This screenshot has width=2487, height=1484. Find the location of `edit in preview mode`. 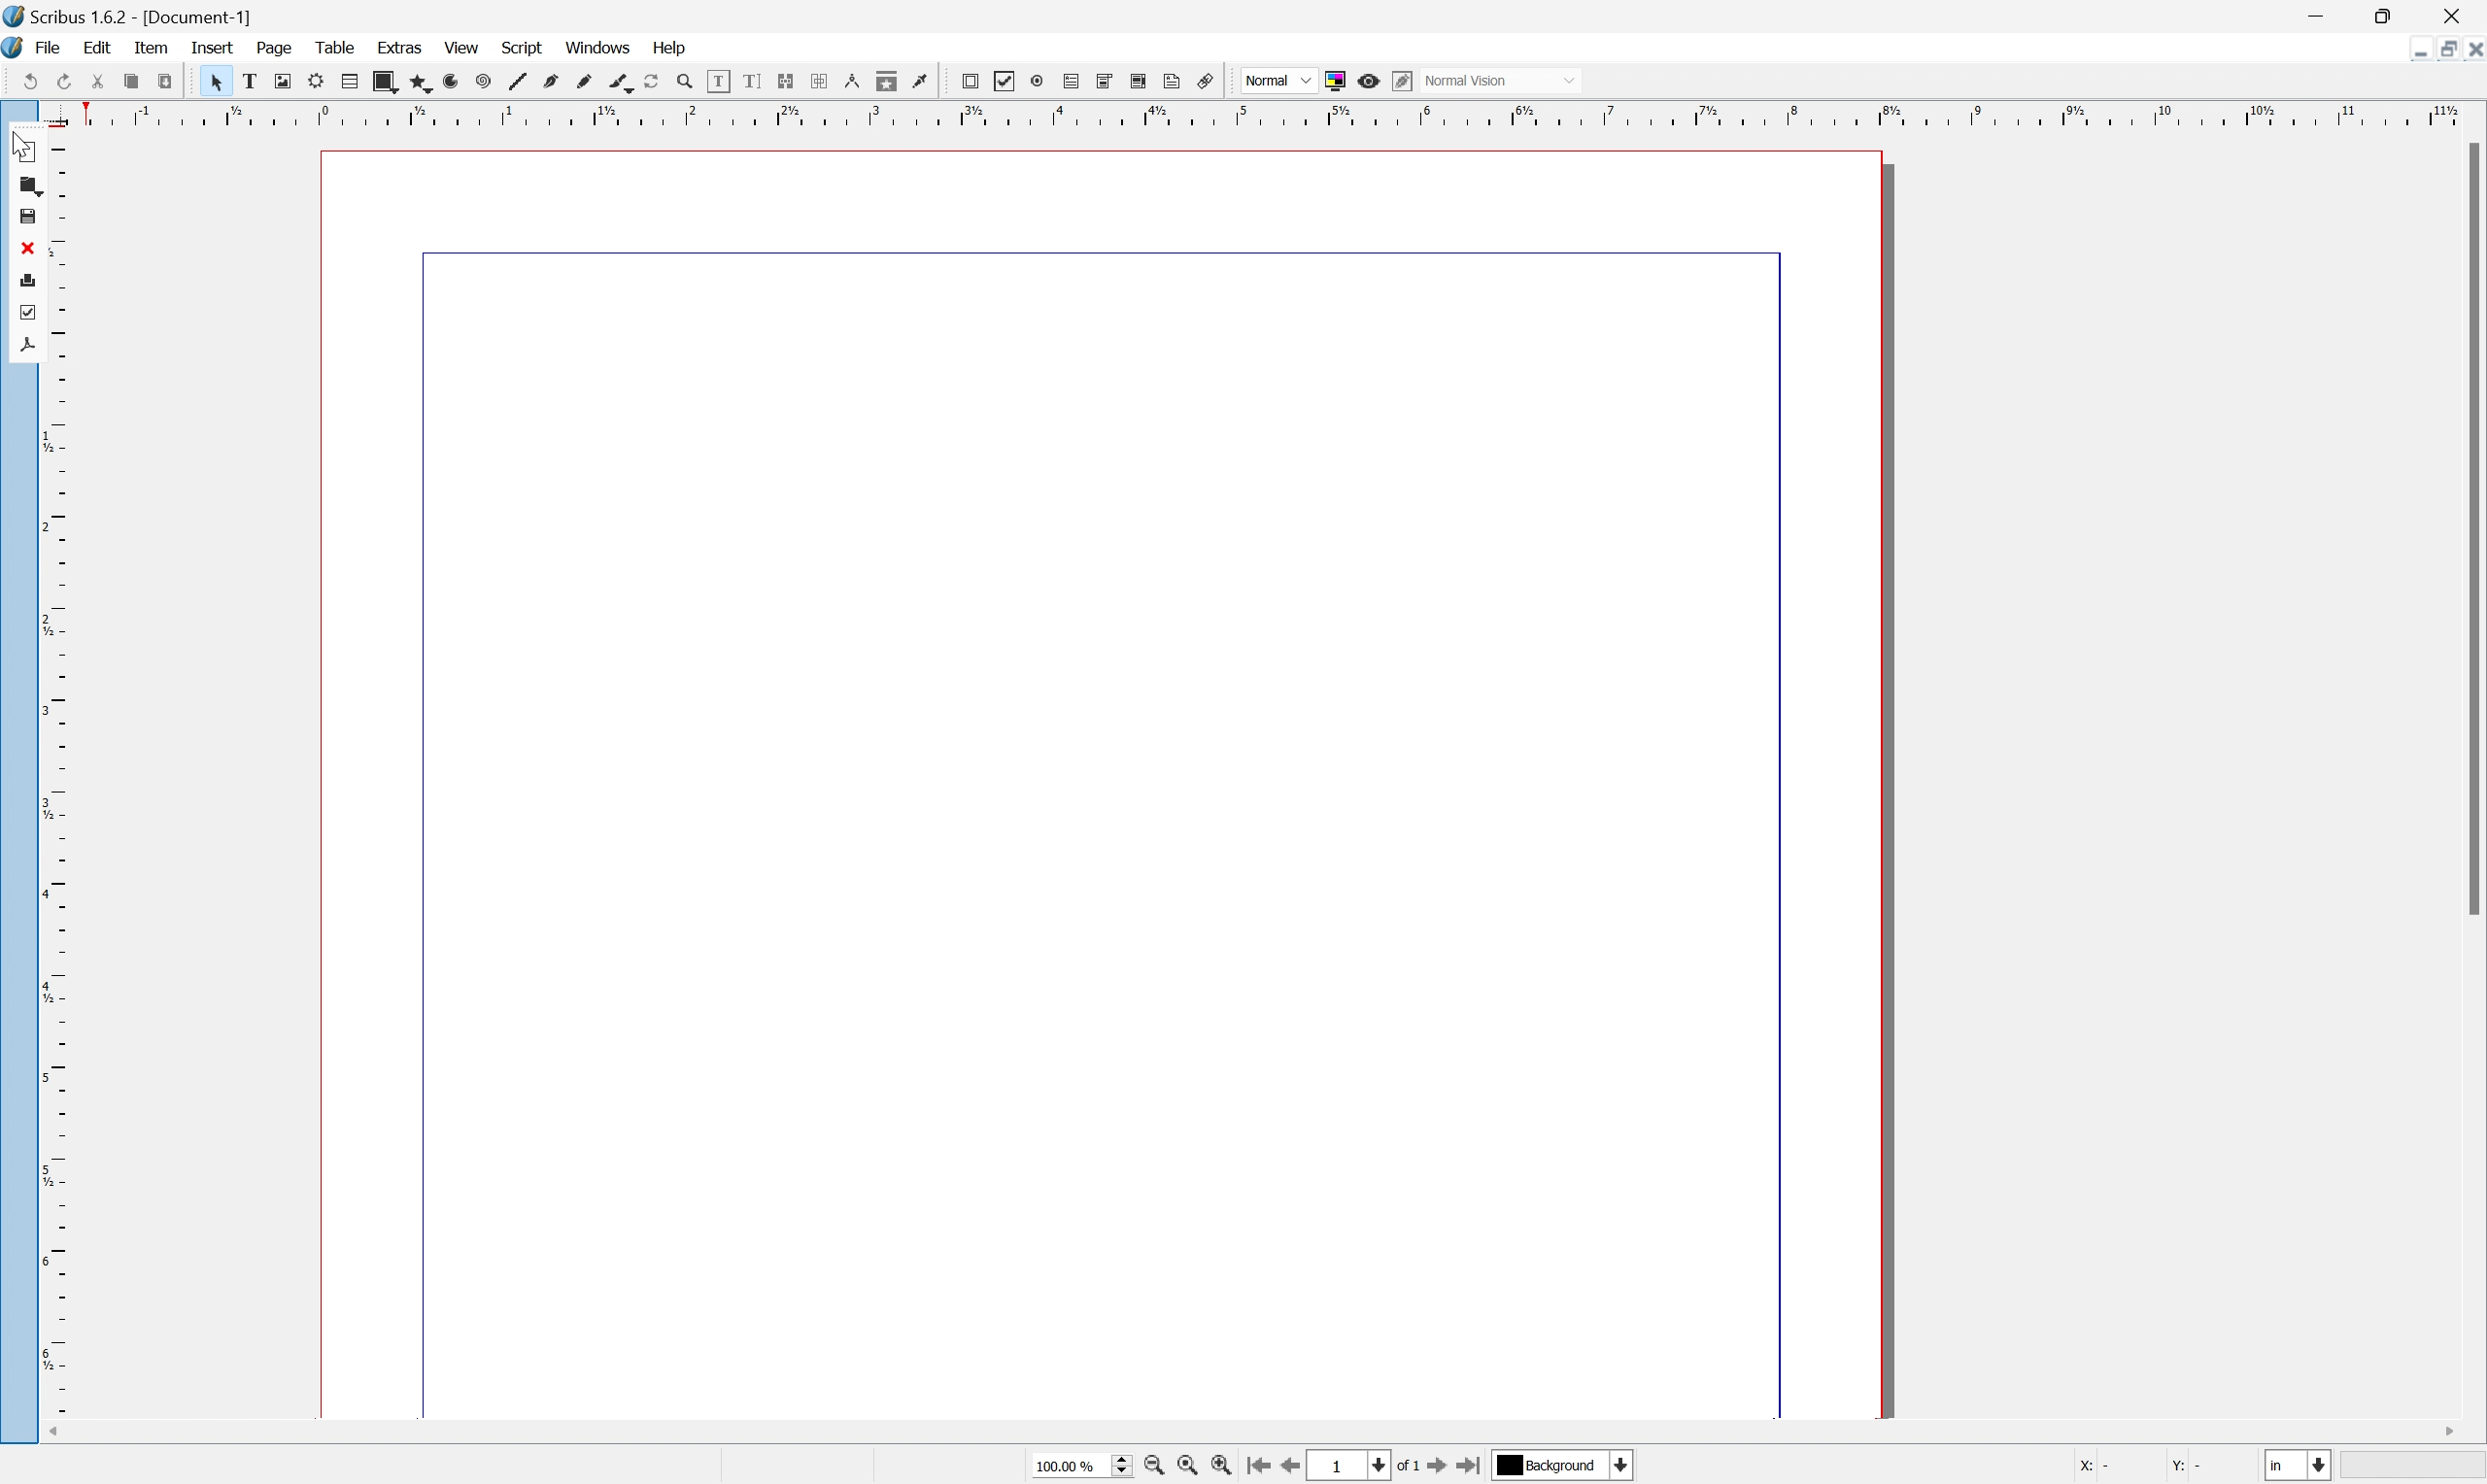

edit in preview mode is located at coordinates (1401, 80).